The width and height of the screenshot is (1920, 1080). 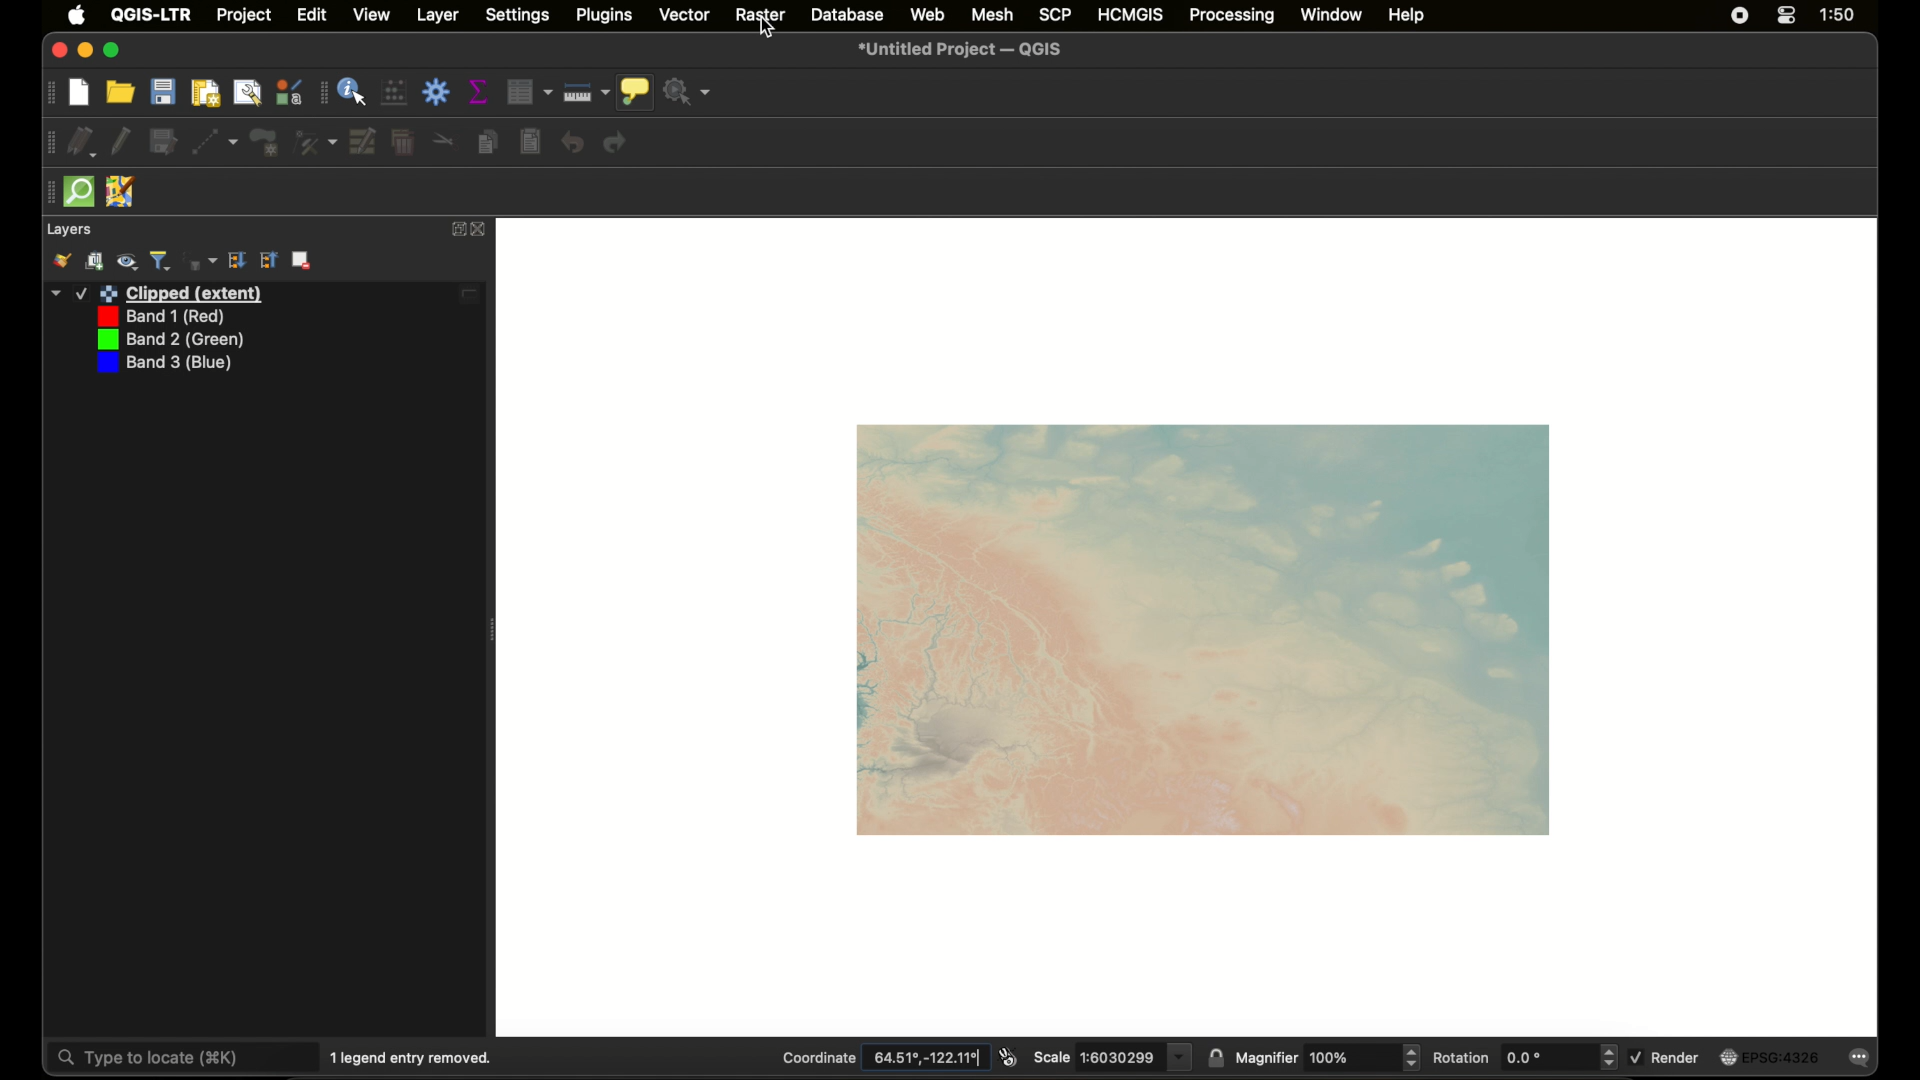 What do you see at coordinates (1008, 1057) in the screenshot?
I see `toggle  extents and mouse  display  position` at bounding box center [1008, 1057].